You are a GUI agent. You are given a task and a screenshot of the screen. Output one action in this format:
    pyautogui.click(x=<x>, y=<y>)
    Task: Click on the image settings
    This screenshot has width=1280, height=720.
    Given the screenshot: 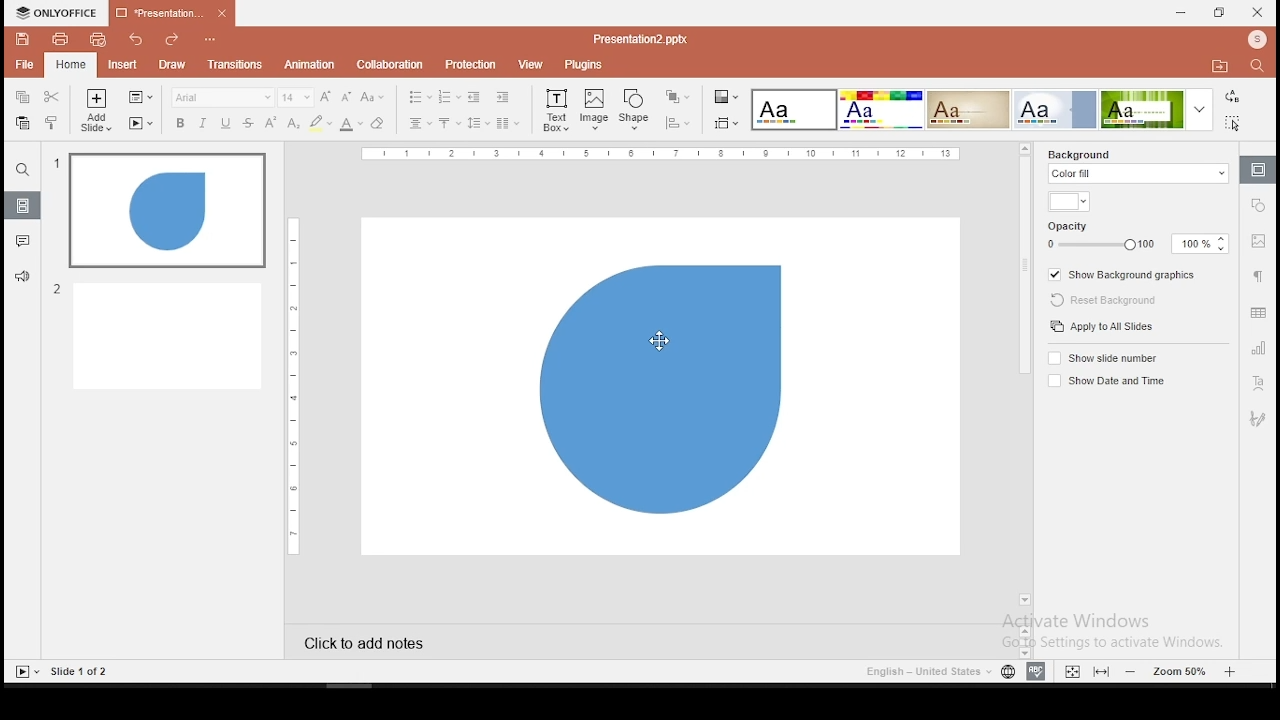 What is the action you would take?
    pyautogui.click(x=1260, y=243)
    